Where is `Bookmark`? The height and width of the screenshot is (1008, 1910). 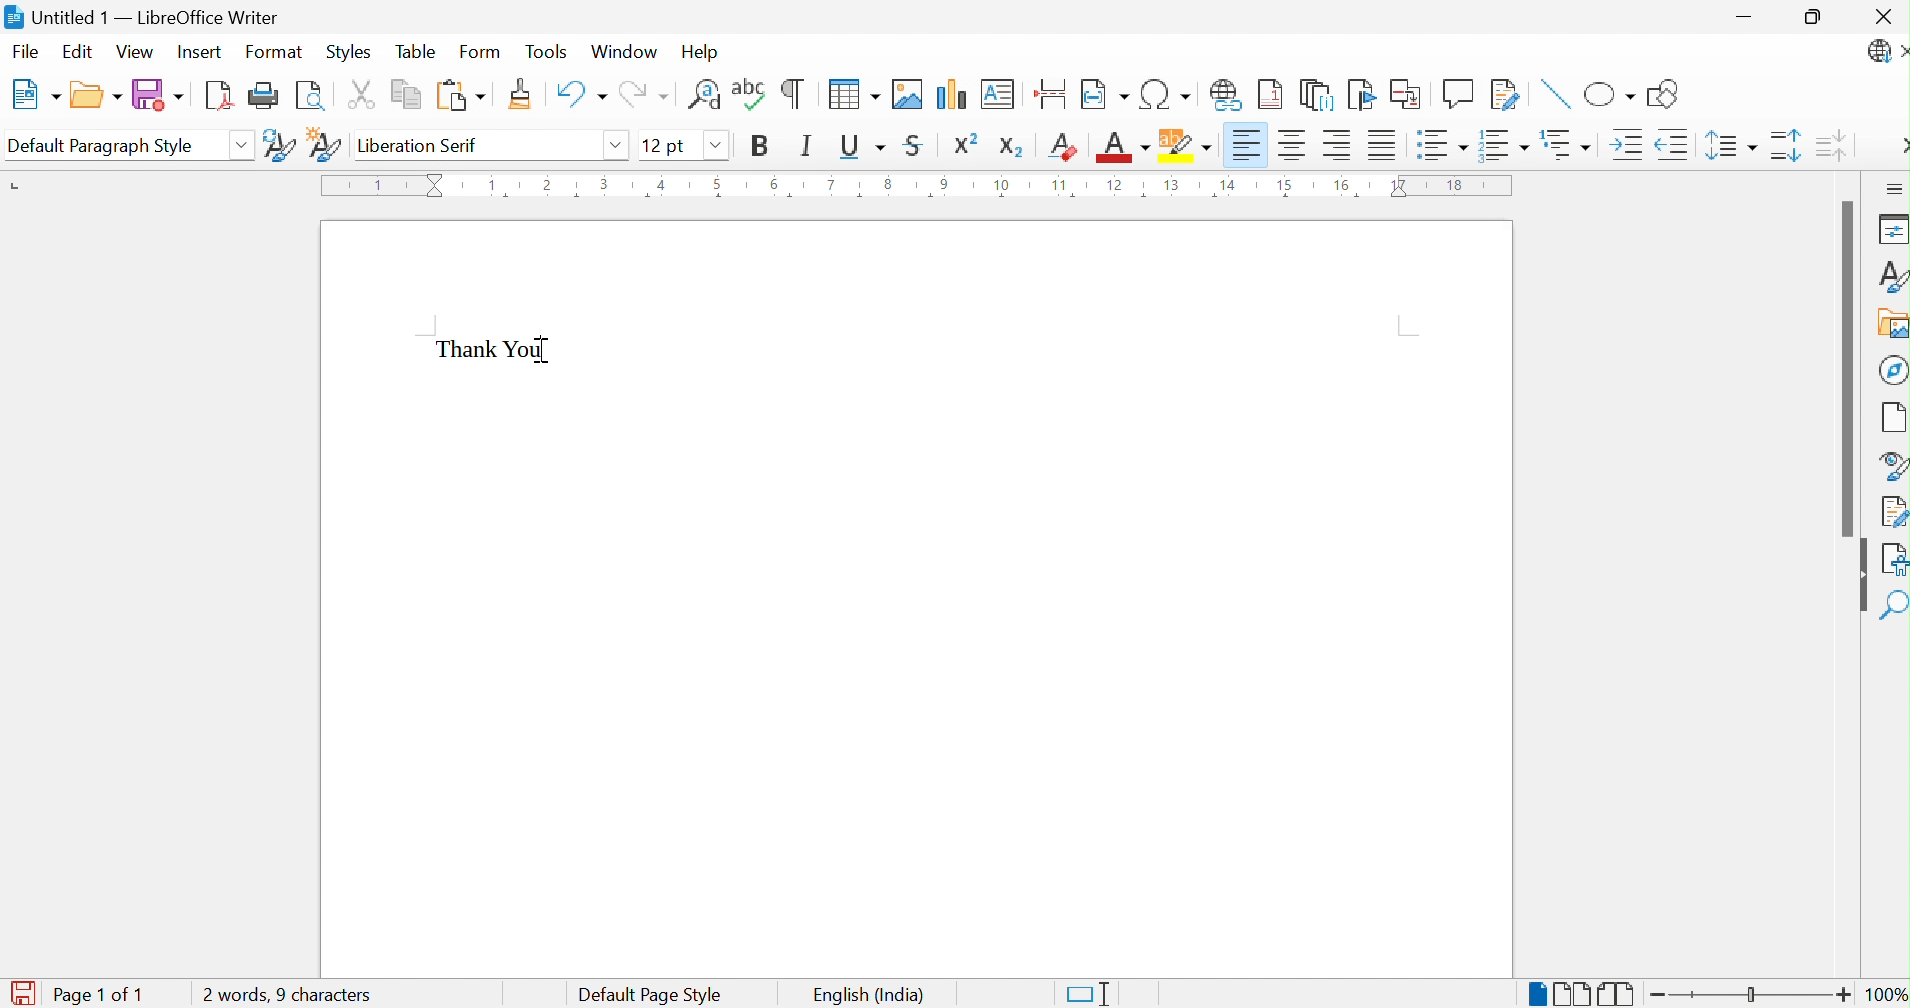 Bookmark is located at coordinates (1362, 93).